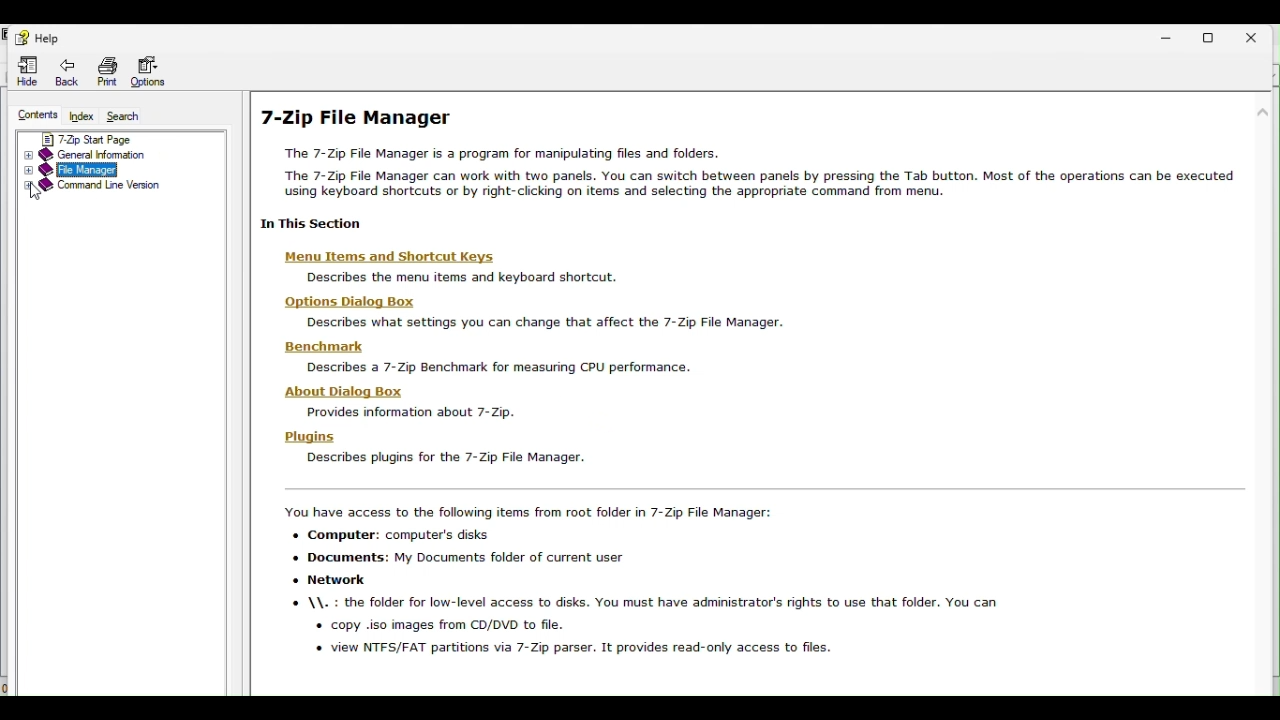 The height and width of the screenshot is (720, 1280). Describe the element at coordinates (133, 170) in the screenshot. I see `File manager` at that location.